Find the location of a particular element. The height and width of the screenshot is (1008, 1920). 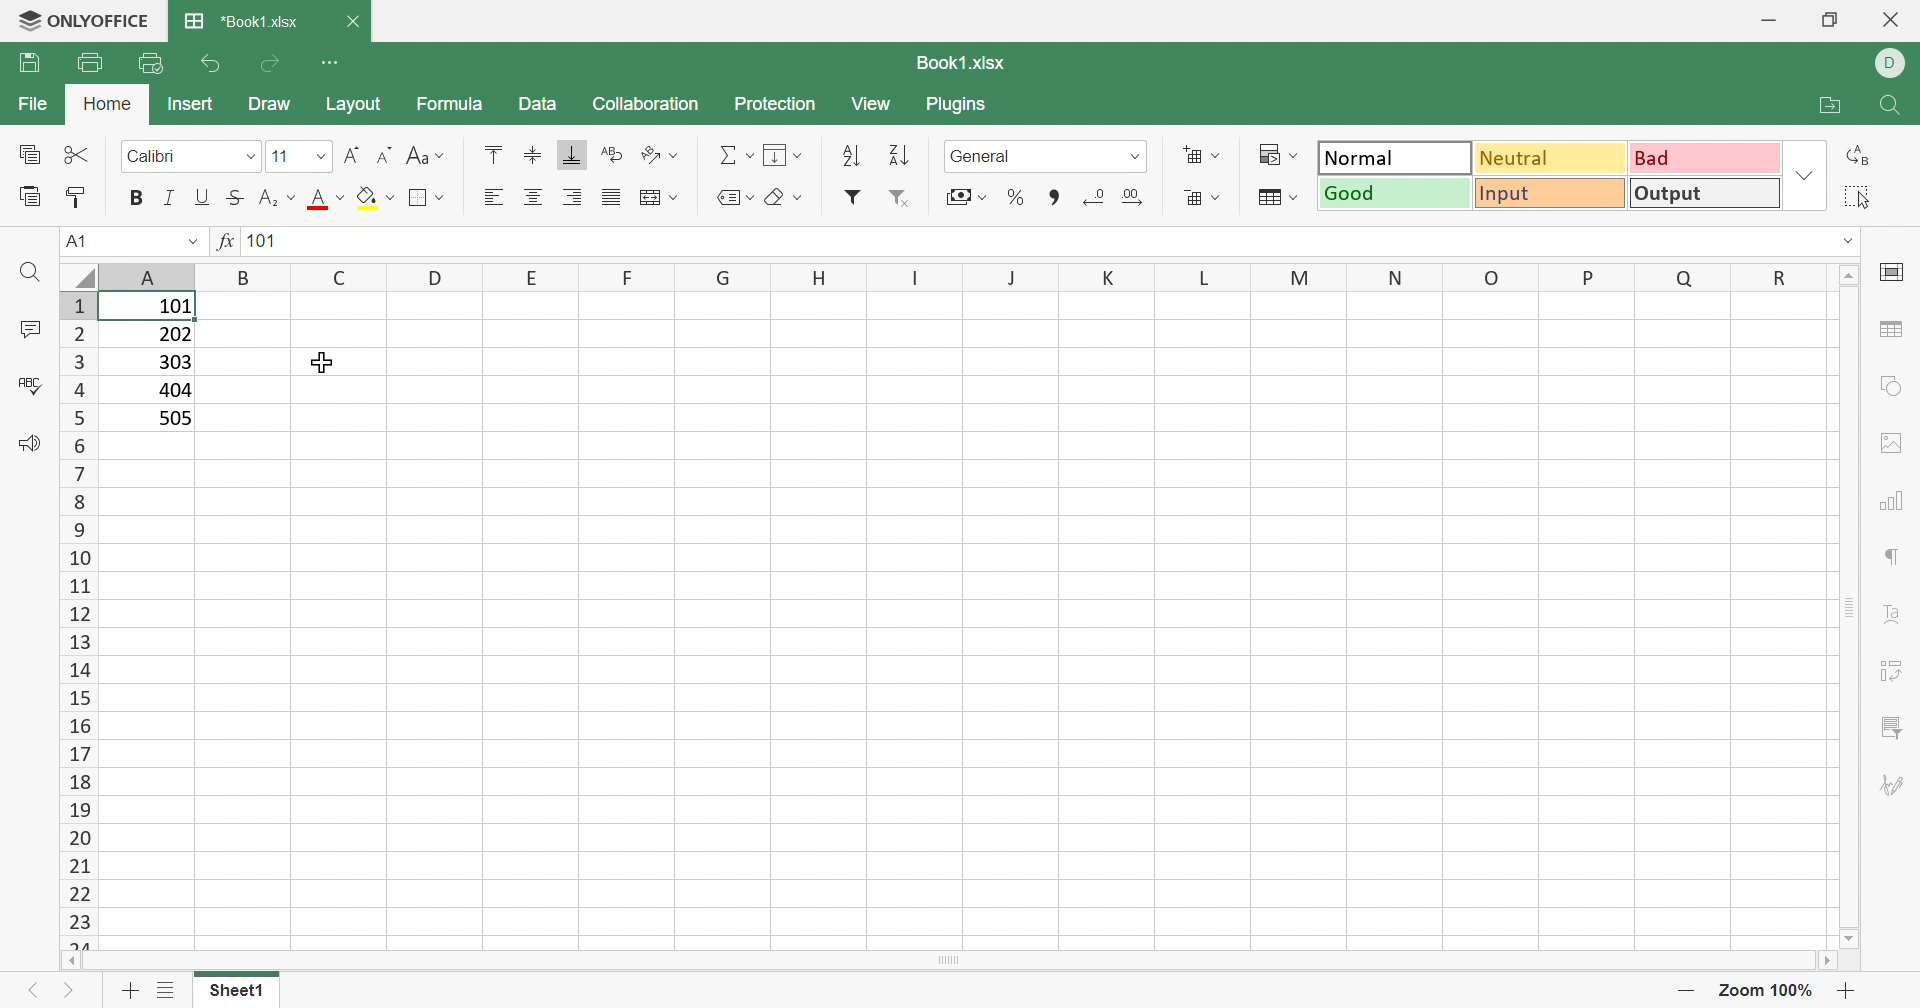

Font color is located at coordinates (328, 201).